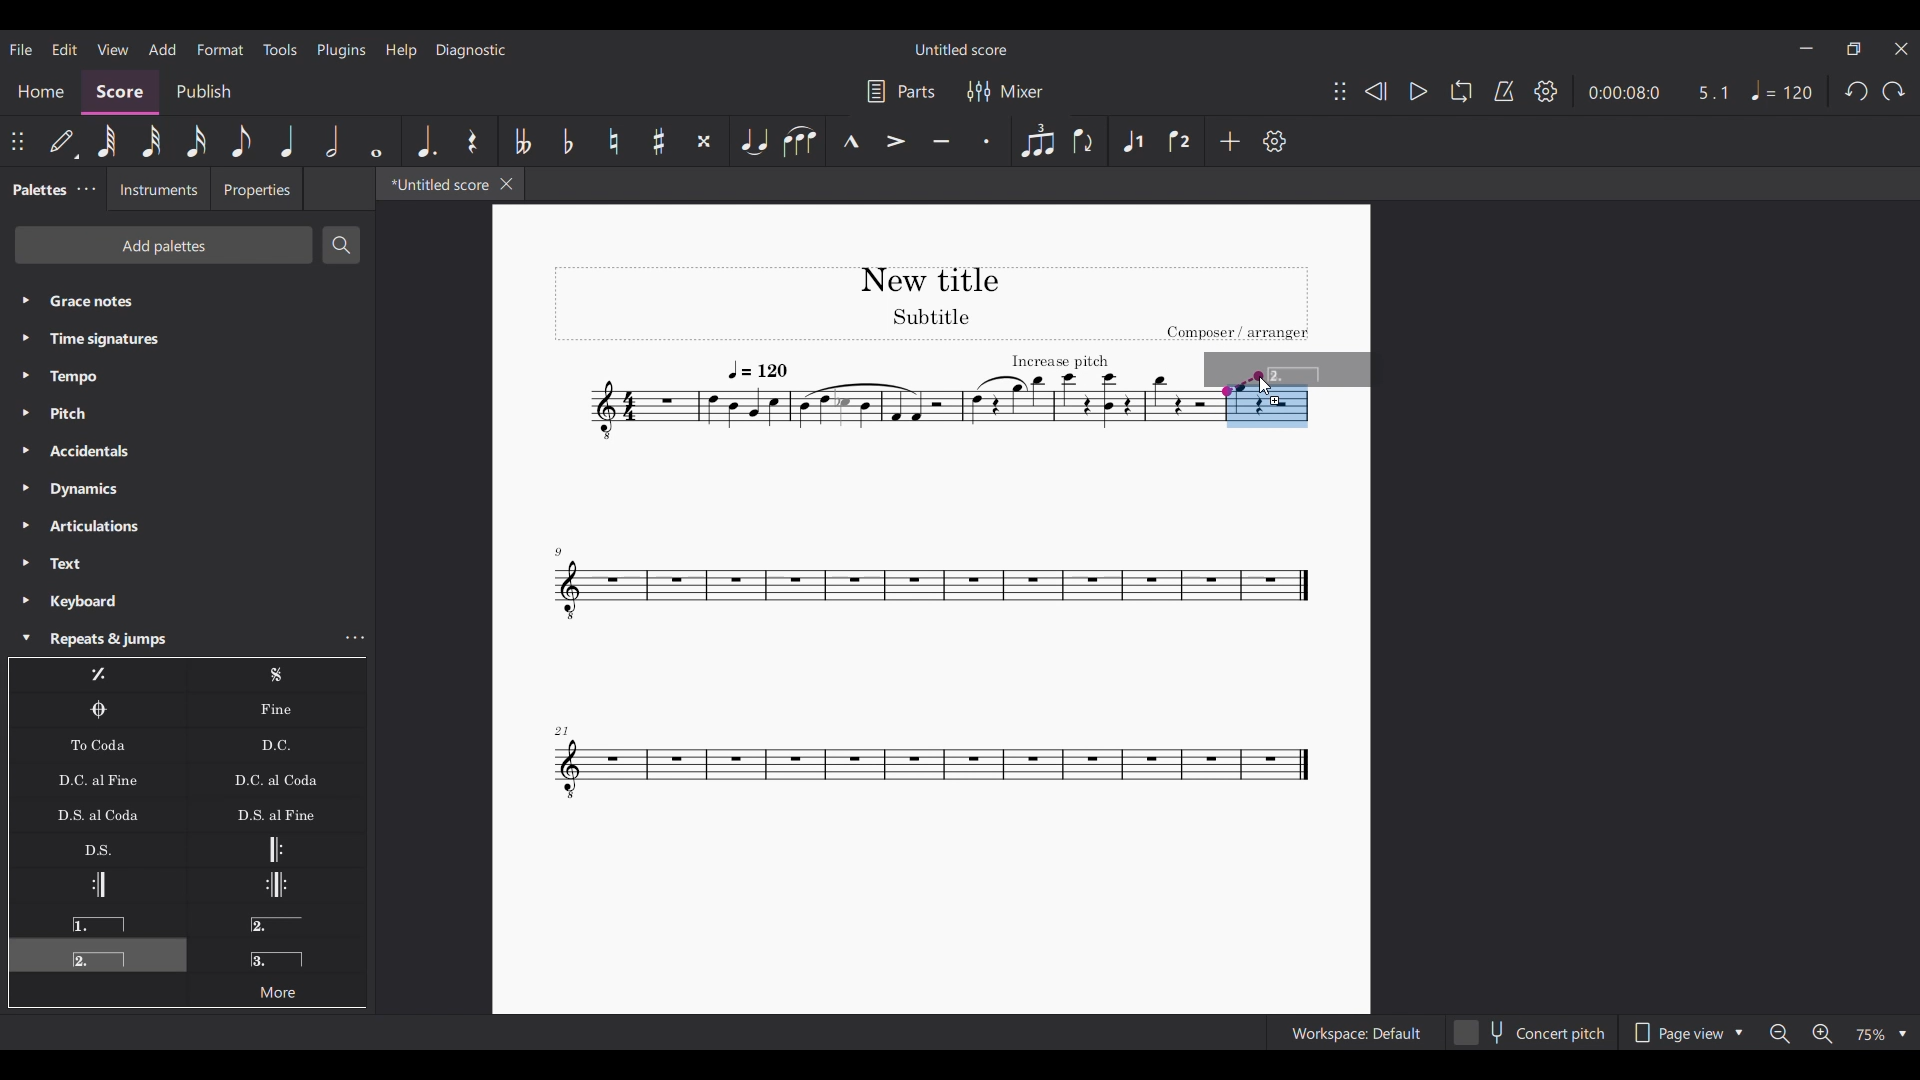  I want to click on Palettes, so click(37, 190).